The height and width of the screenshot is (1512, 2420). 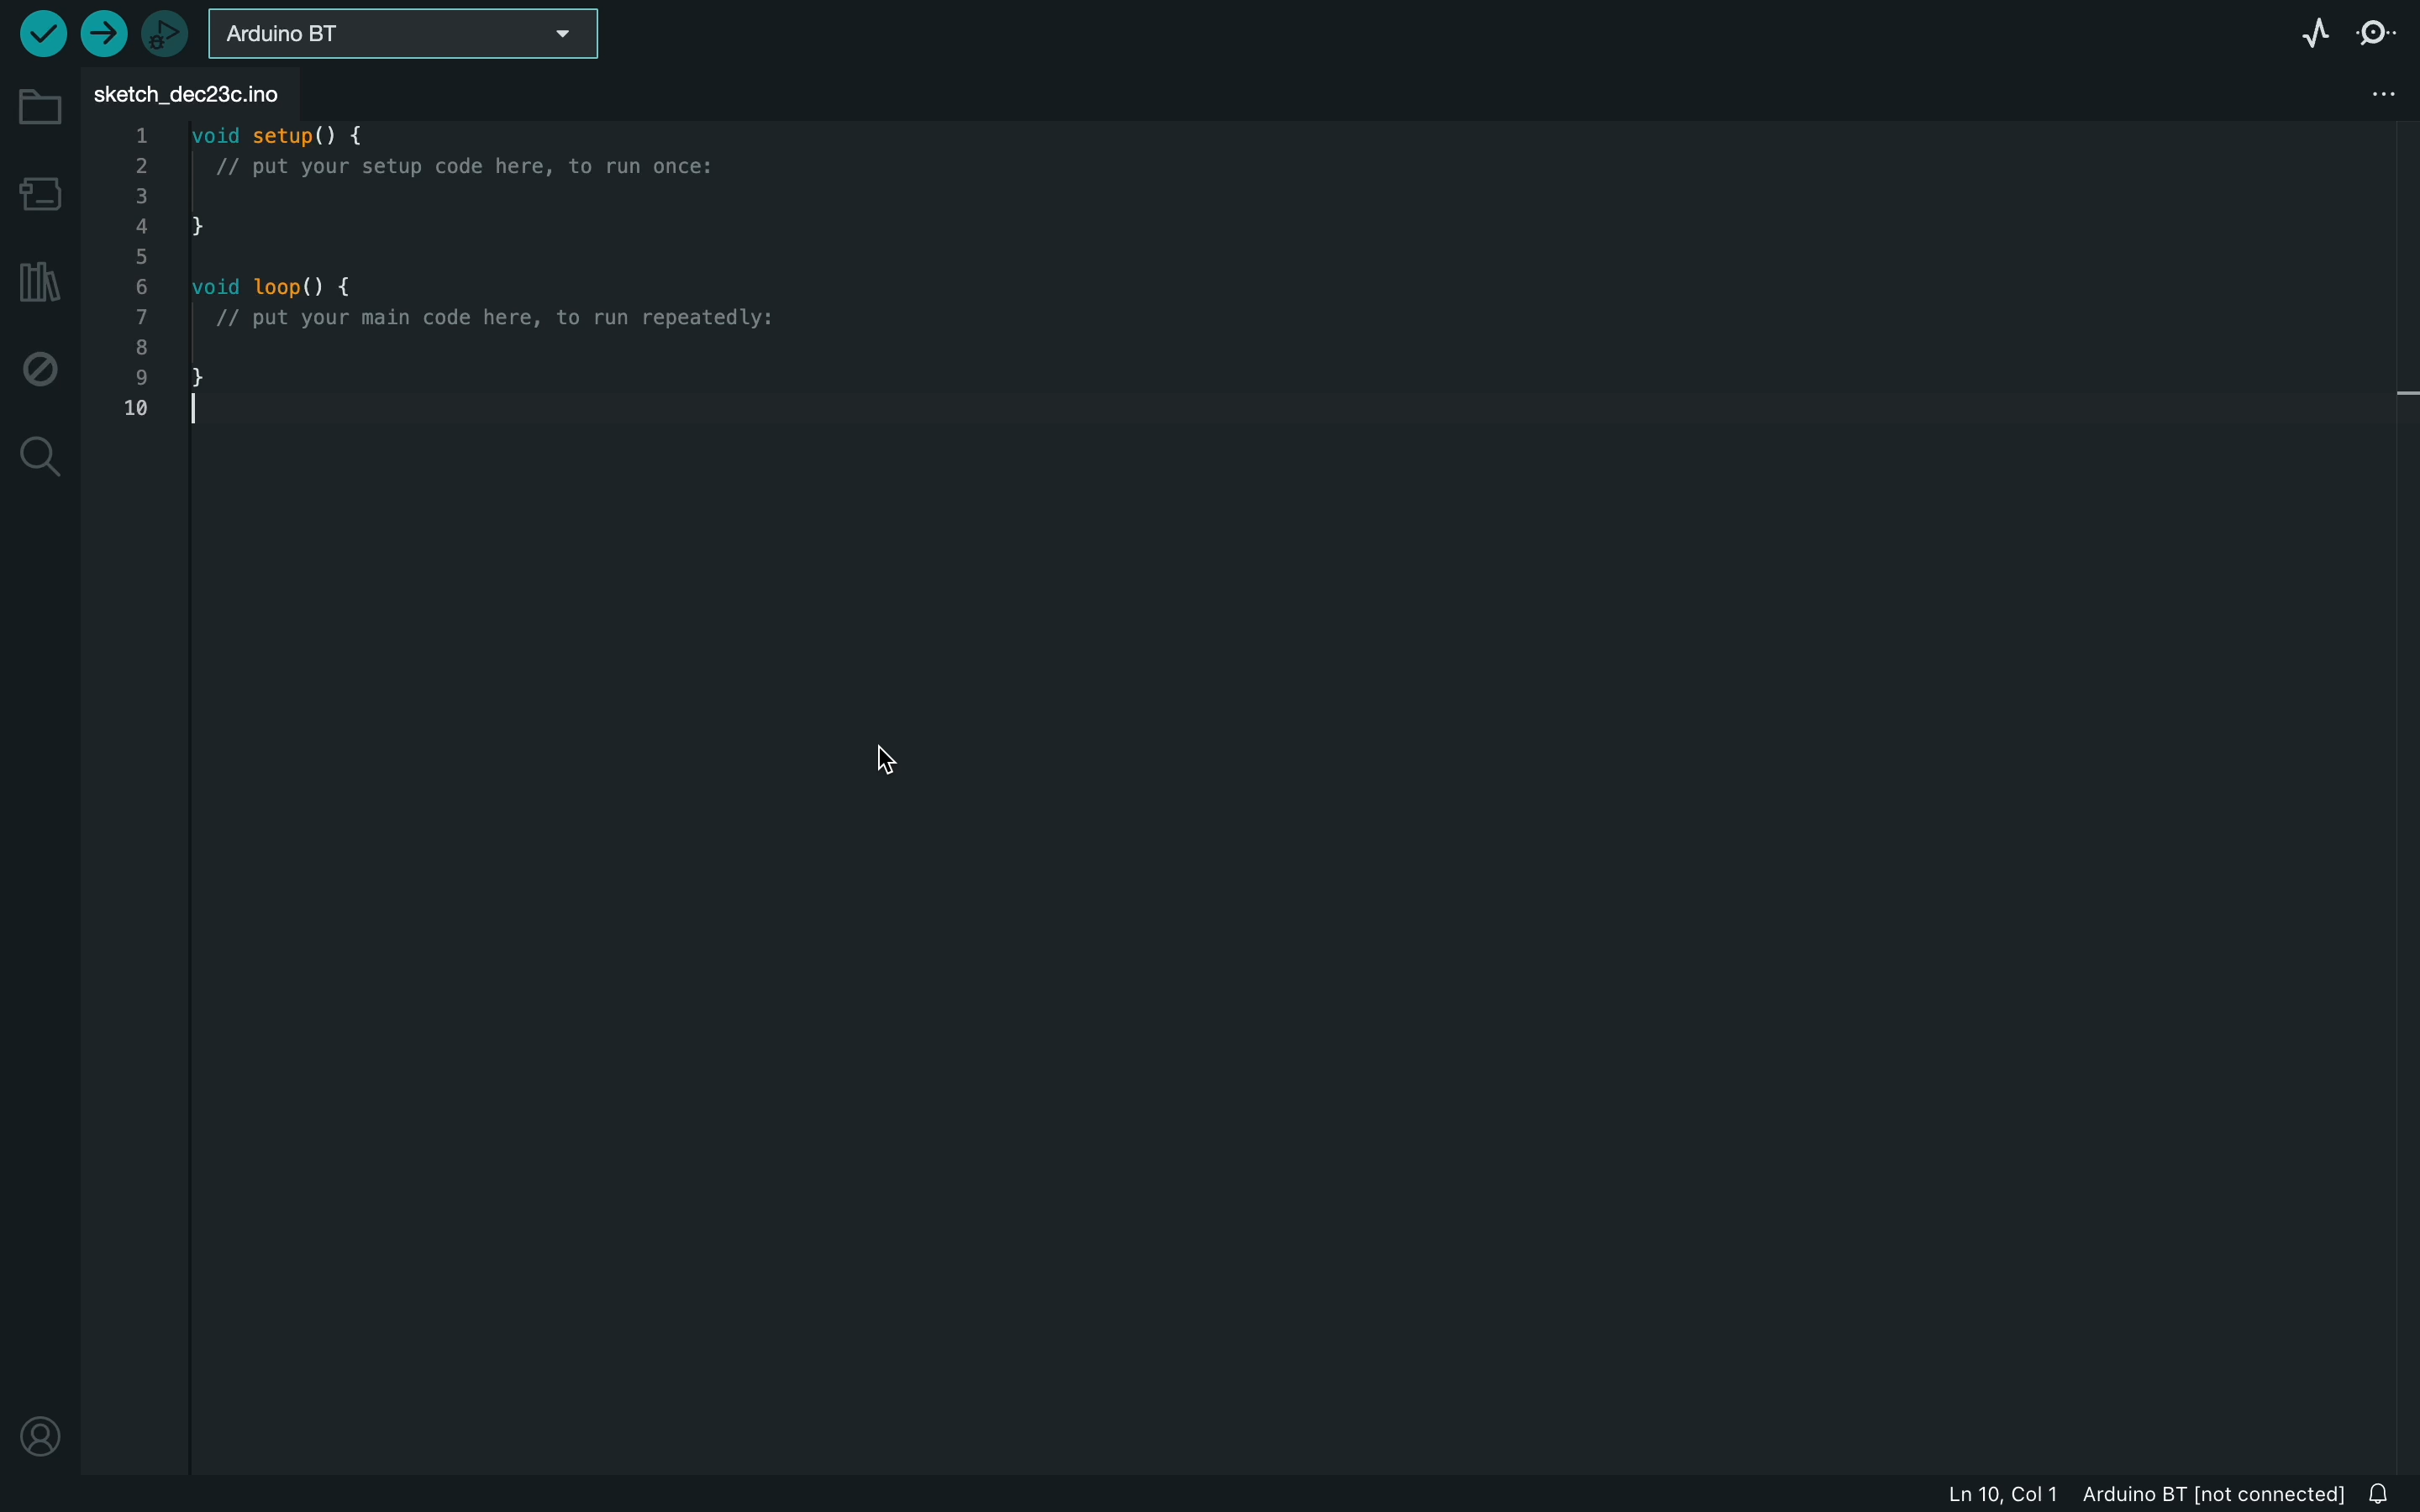 I want to click on folder selecter, so click(x=407, y=33).